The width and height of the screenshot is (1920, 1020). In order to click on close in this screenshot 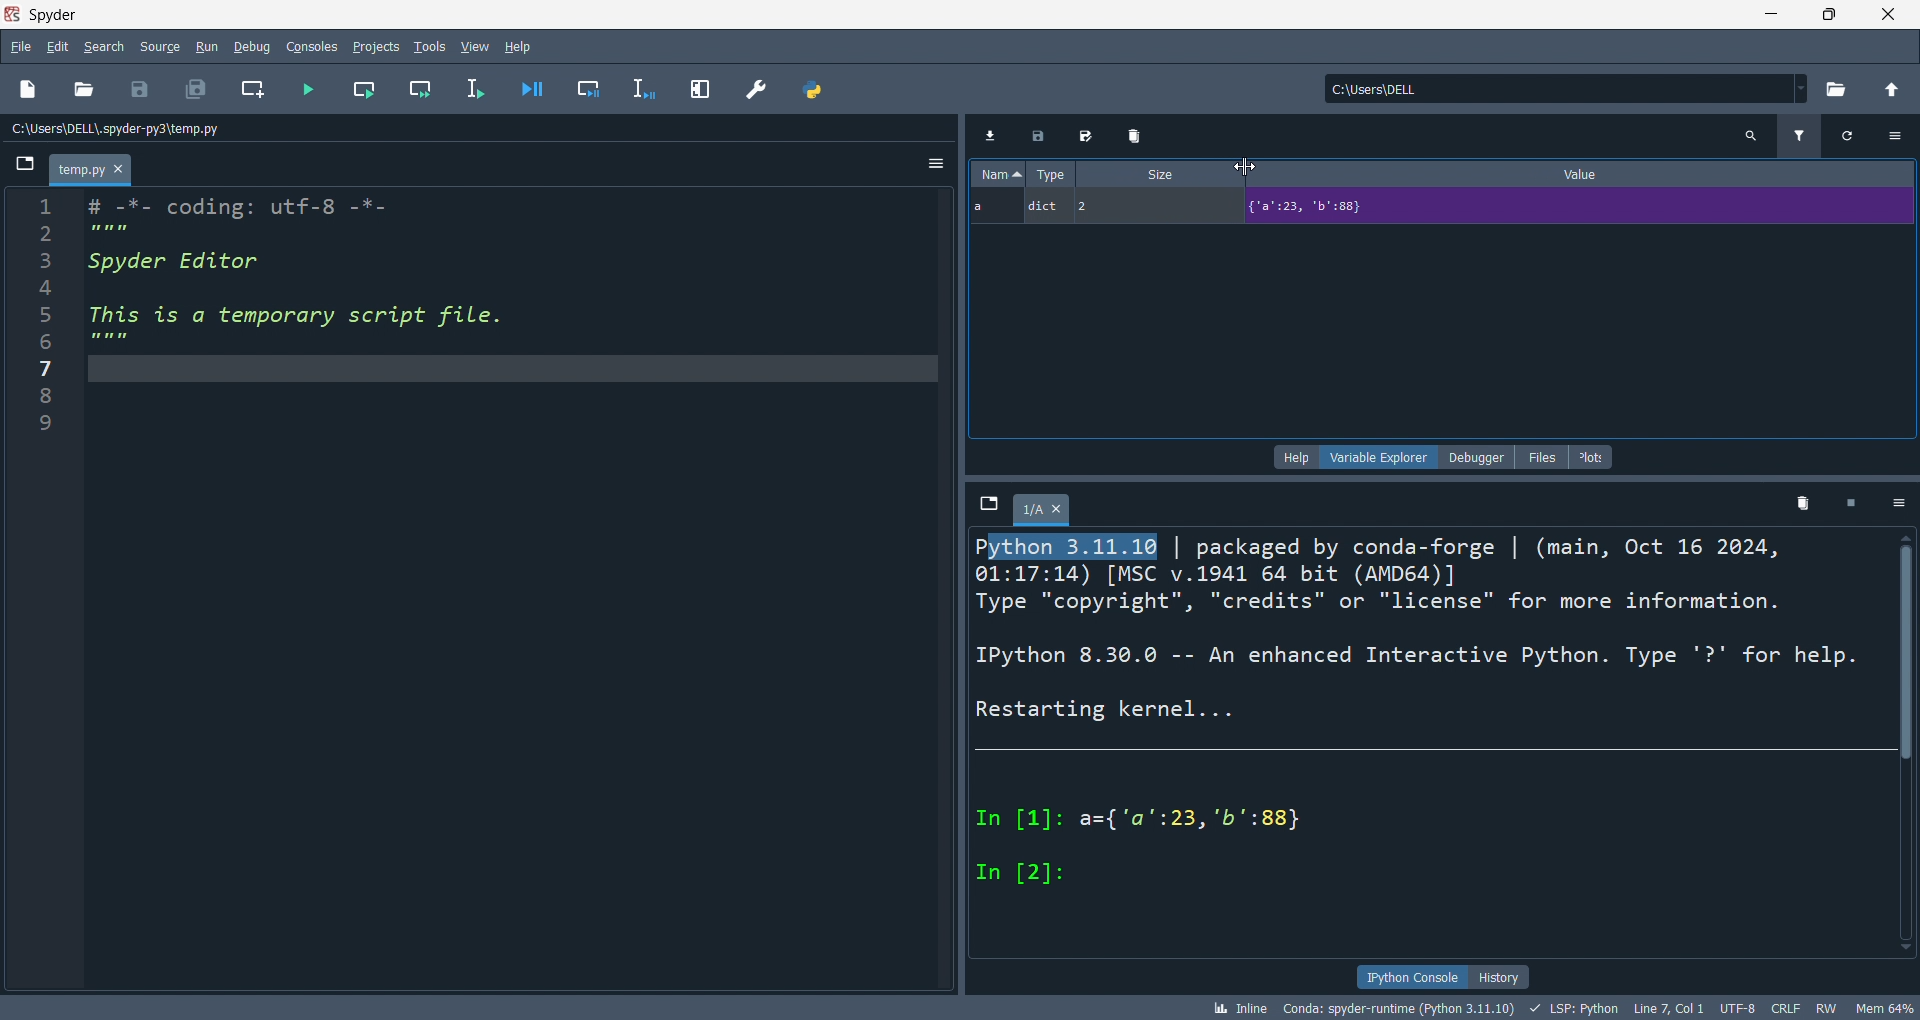, I will do `click(1890, 15)`.